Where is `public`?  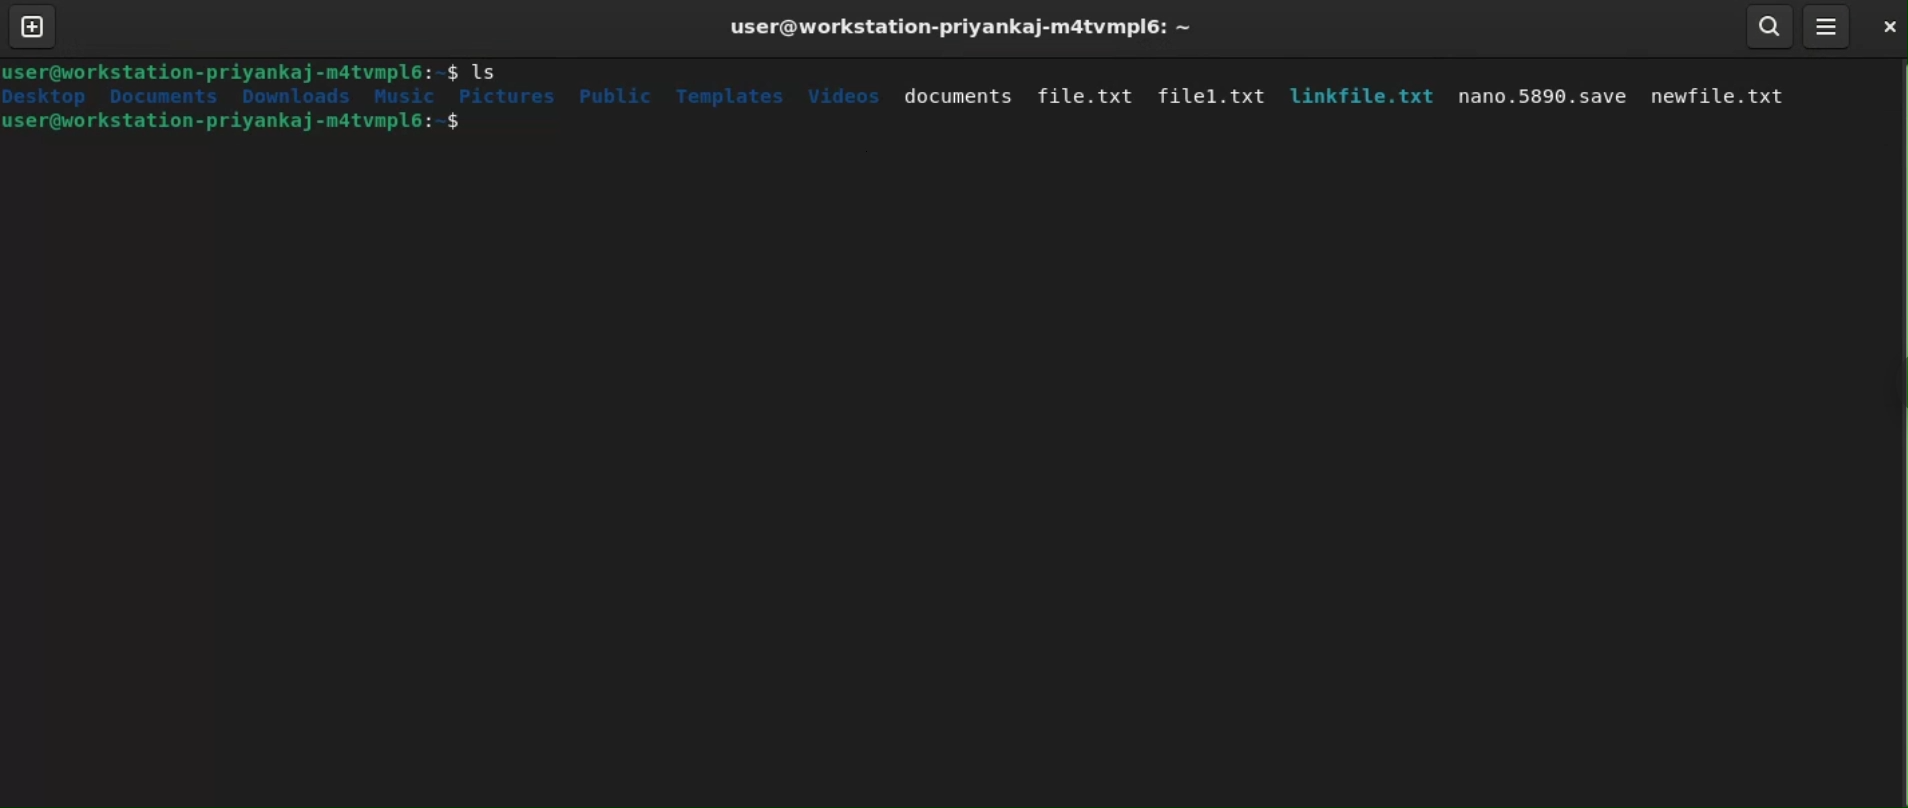 public is located at coordinates (615, 96).